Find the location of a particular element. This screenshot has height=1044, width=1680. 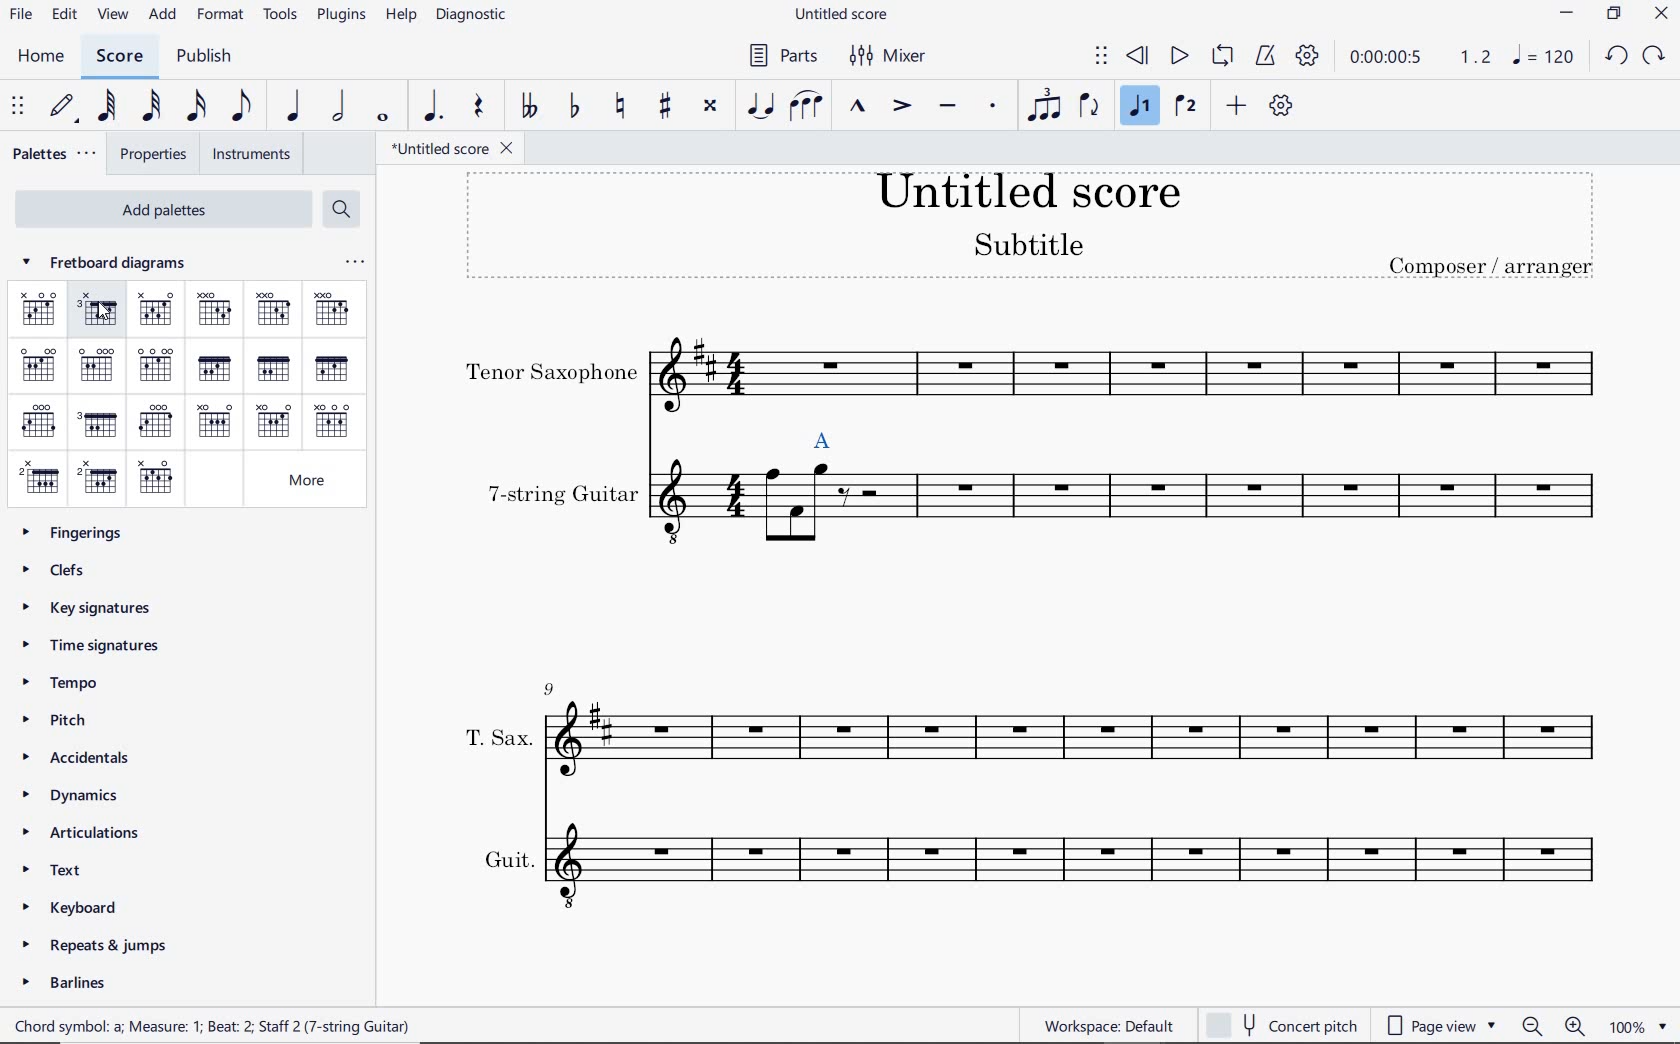

PLUGINS is located at coordinates (343, 18).